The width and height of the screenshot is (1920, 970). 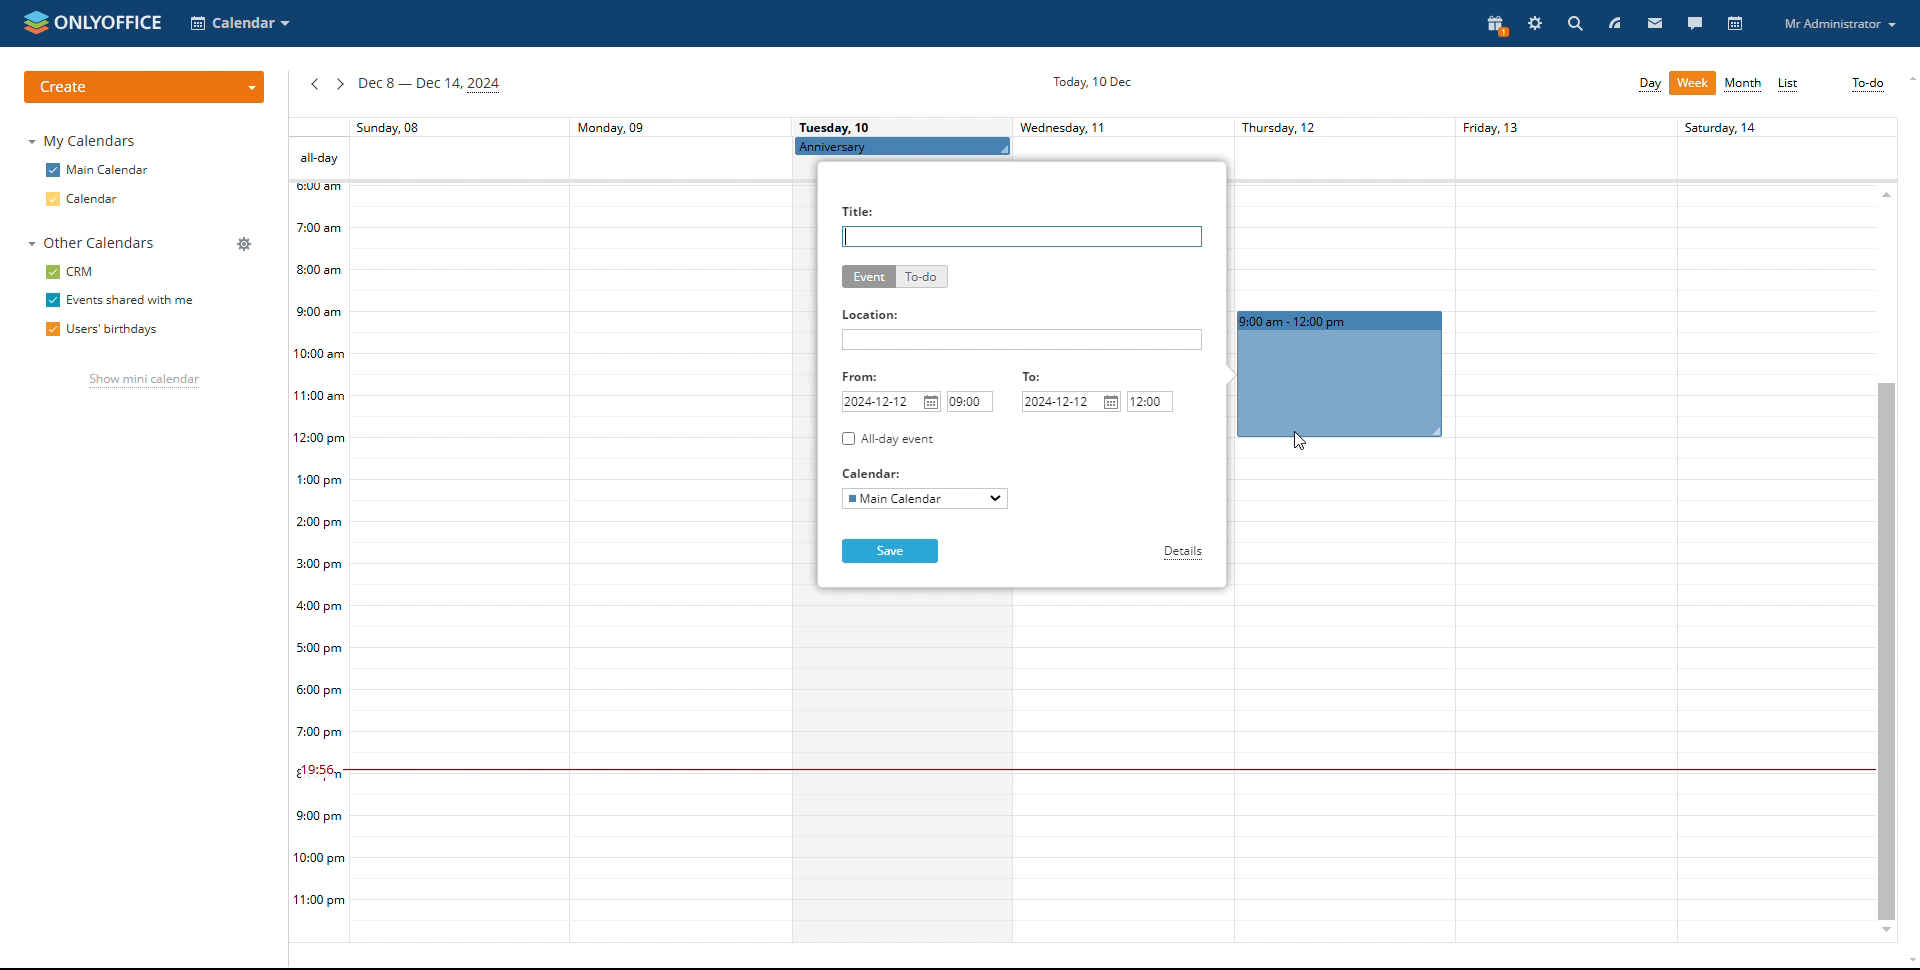 What do you see at coordinates (1151, 401) in the screenshot?
I see `end time` at bounding box center [1151, 401].